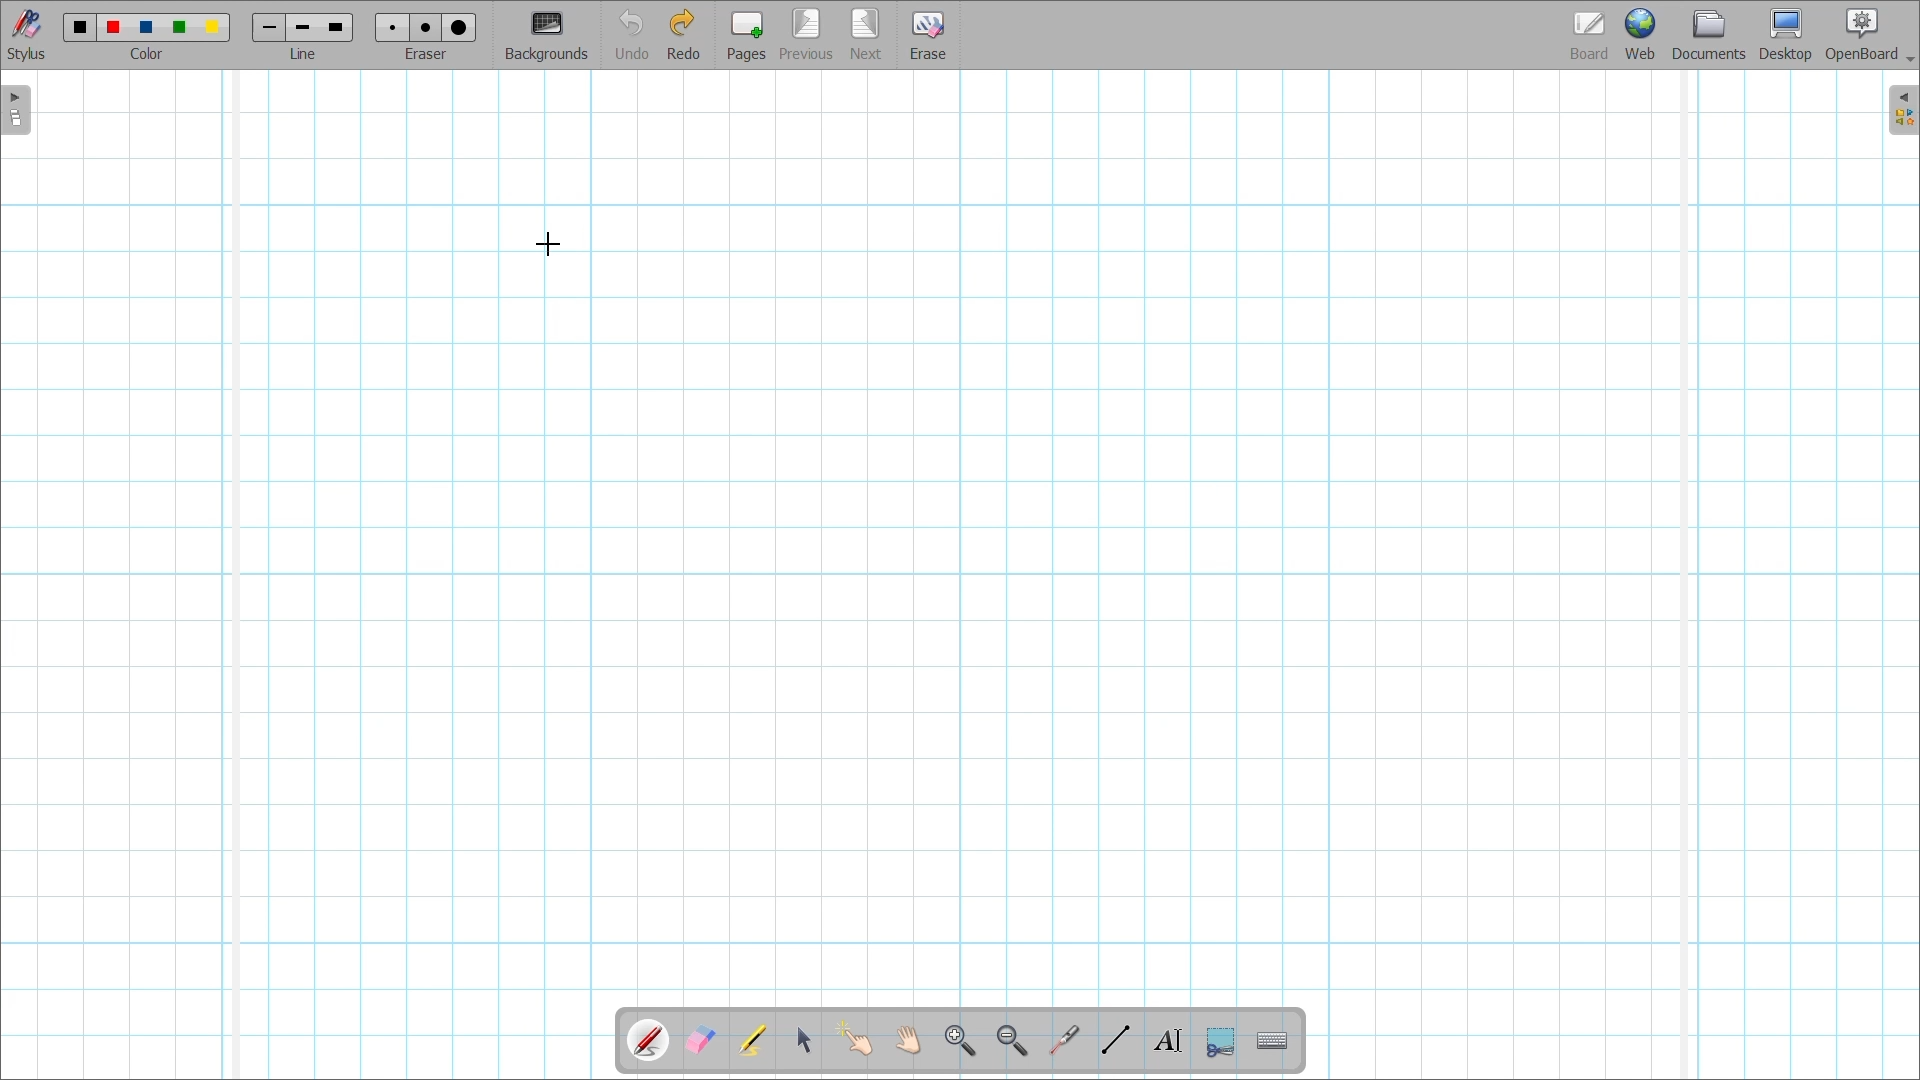  What do you see at coordinates (631, 35) in the screenshot?
I see `Undo` at bounding box center [631, 35].